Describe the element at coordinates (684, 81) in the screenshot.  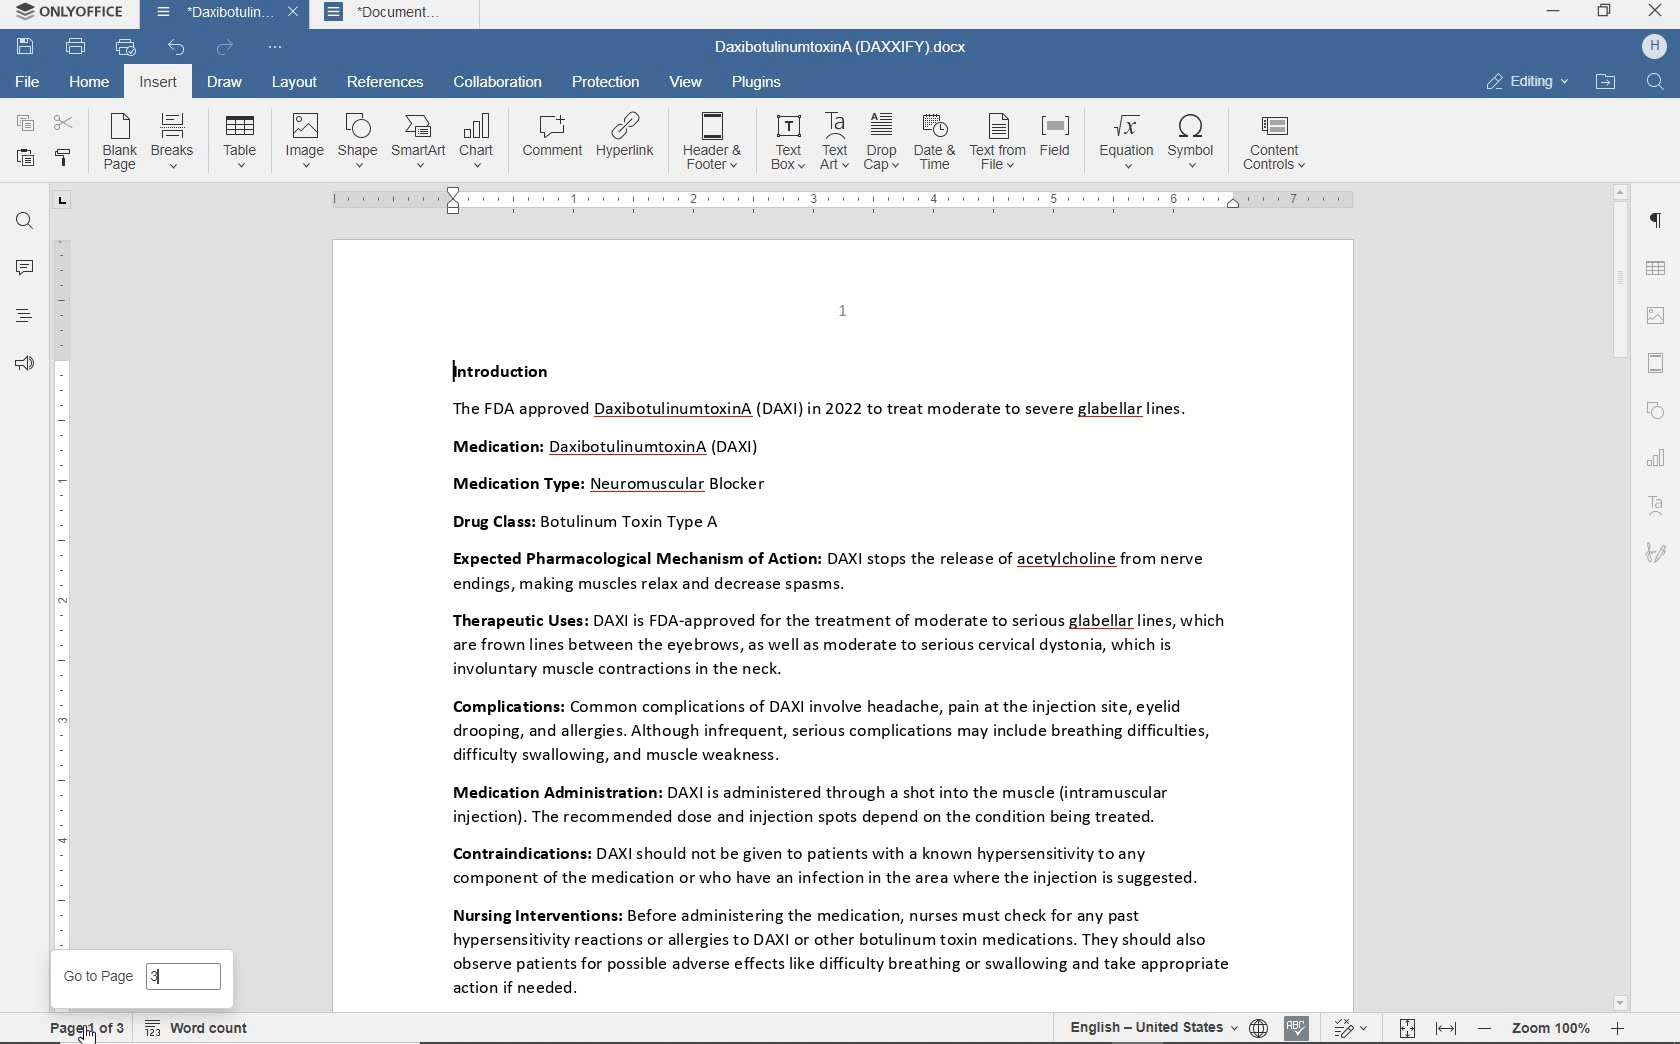
I see `view` at that location.